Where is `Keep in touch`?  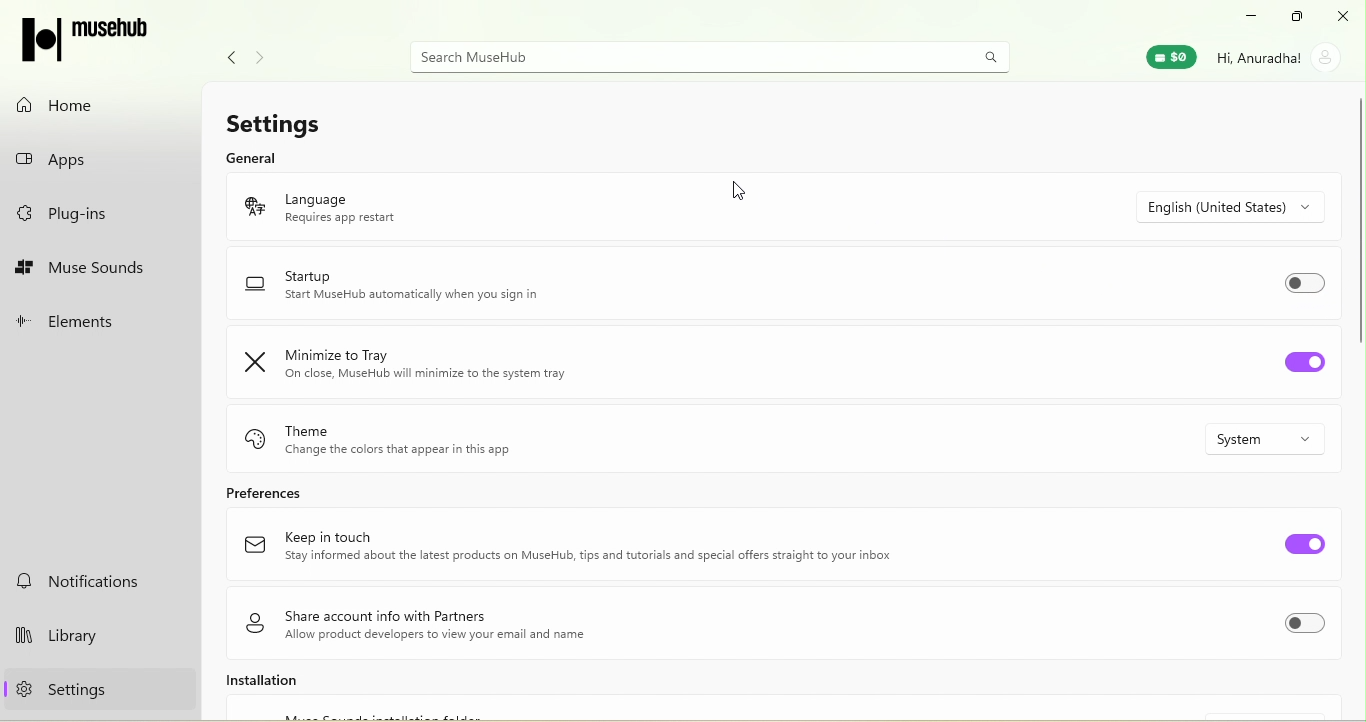 Keep in touch is located at coordinates (571, 549).